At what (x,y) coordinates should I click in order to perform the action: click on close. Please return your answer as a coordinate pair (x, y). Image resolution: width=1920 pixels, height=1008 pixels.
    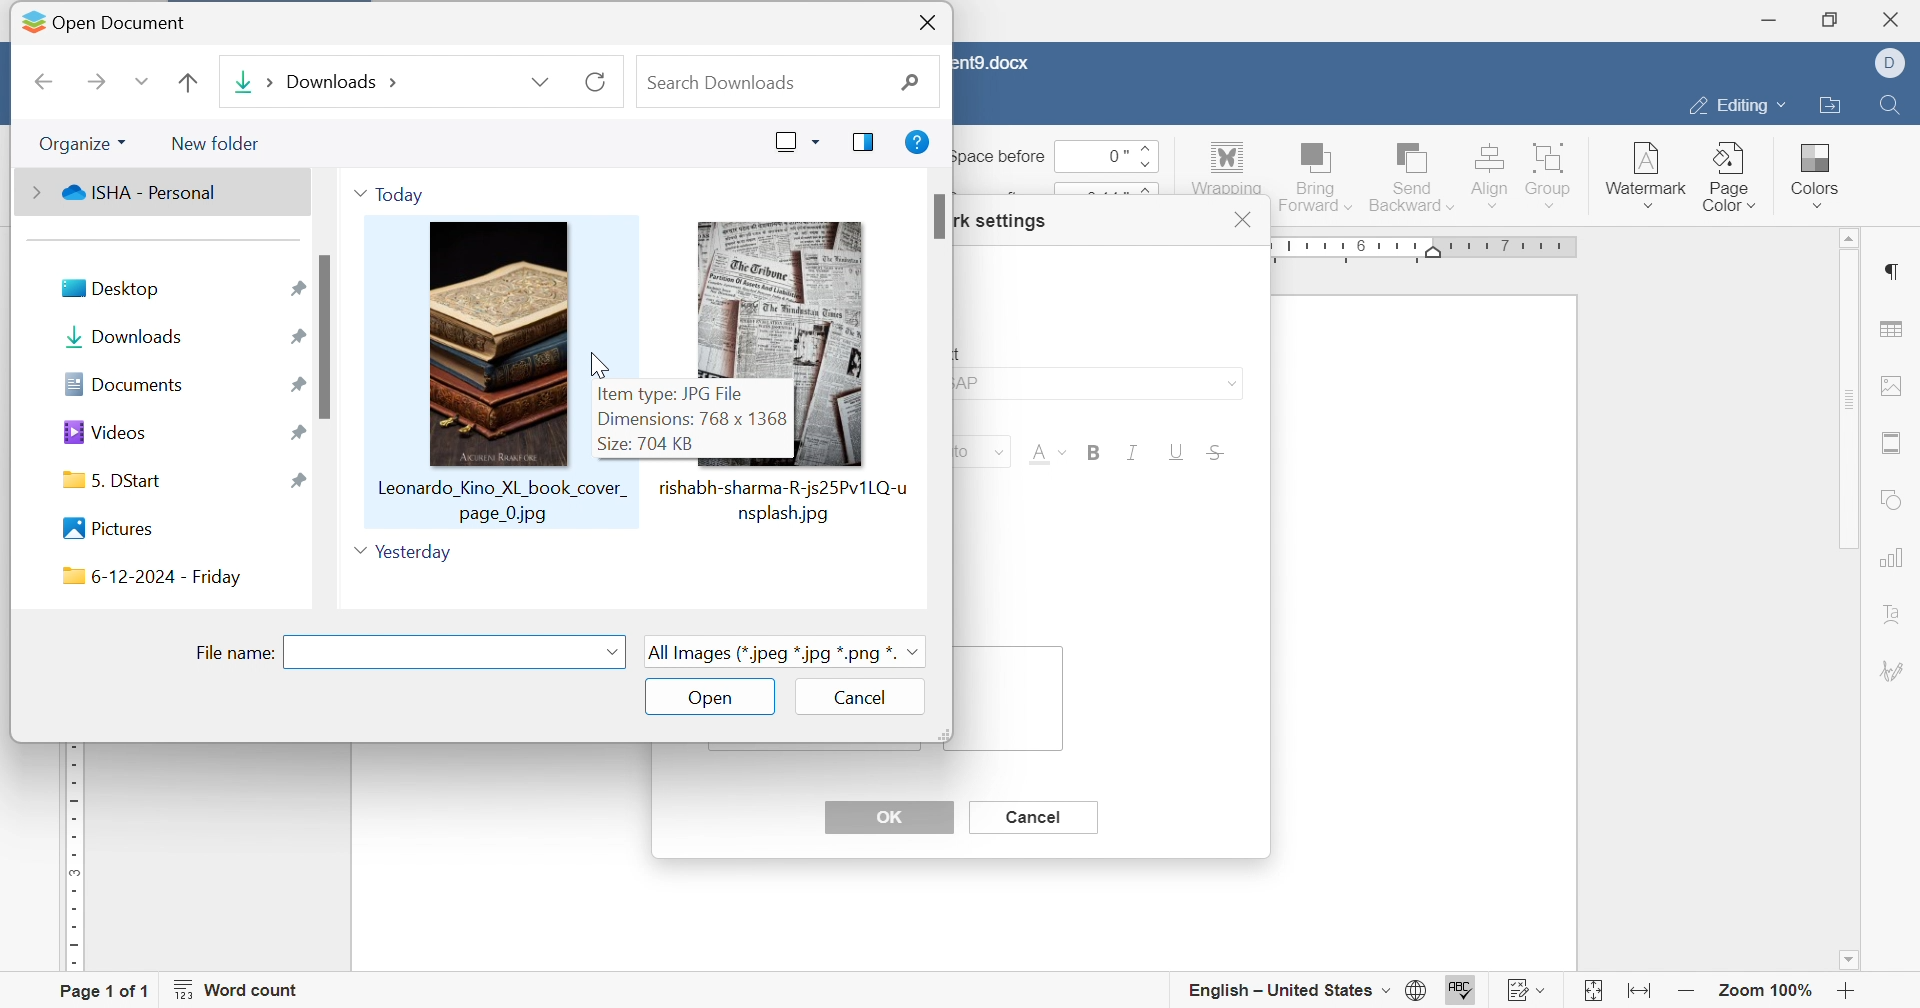
    Looking at the image, I should click on (1245, 220).